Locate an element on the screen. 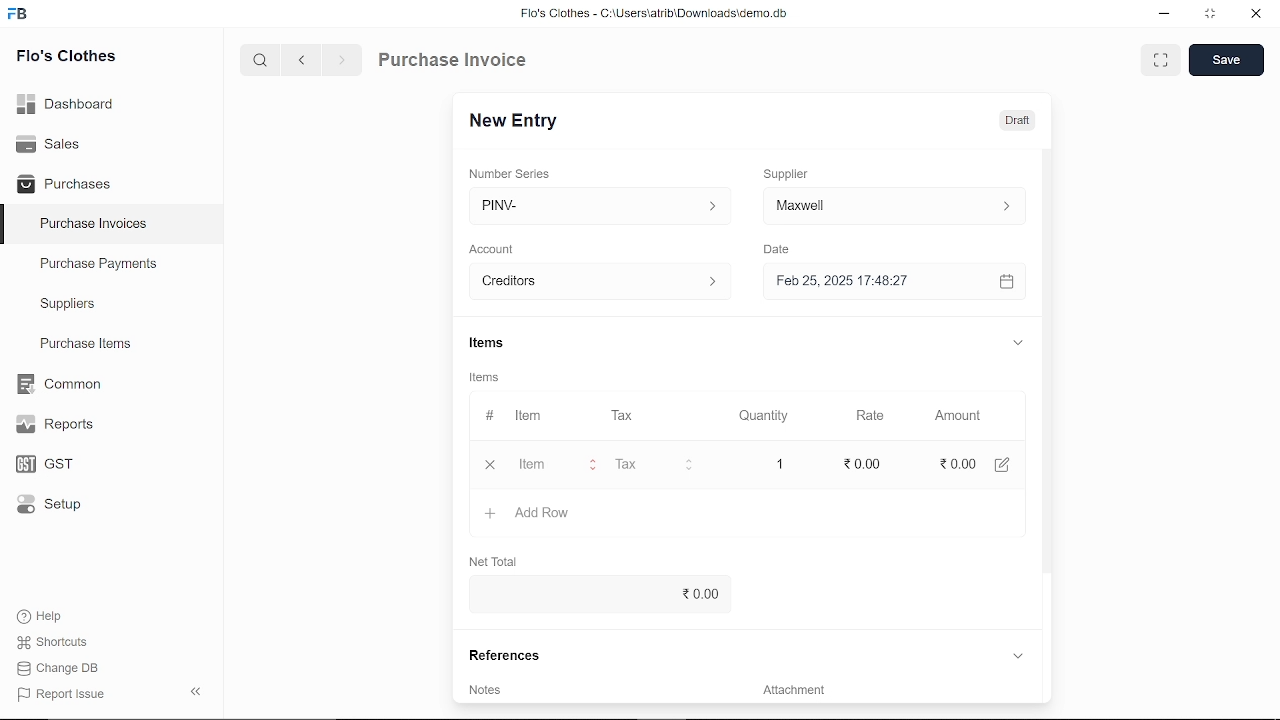 The width and height of the screenshot is (1280, 720). Items is located at coordinates (490, 379).